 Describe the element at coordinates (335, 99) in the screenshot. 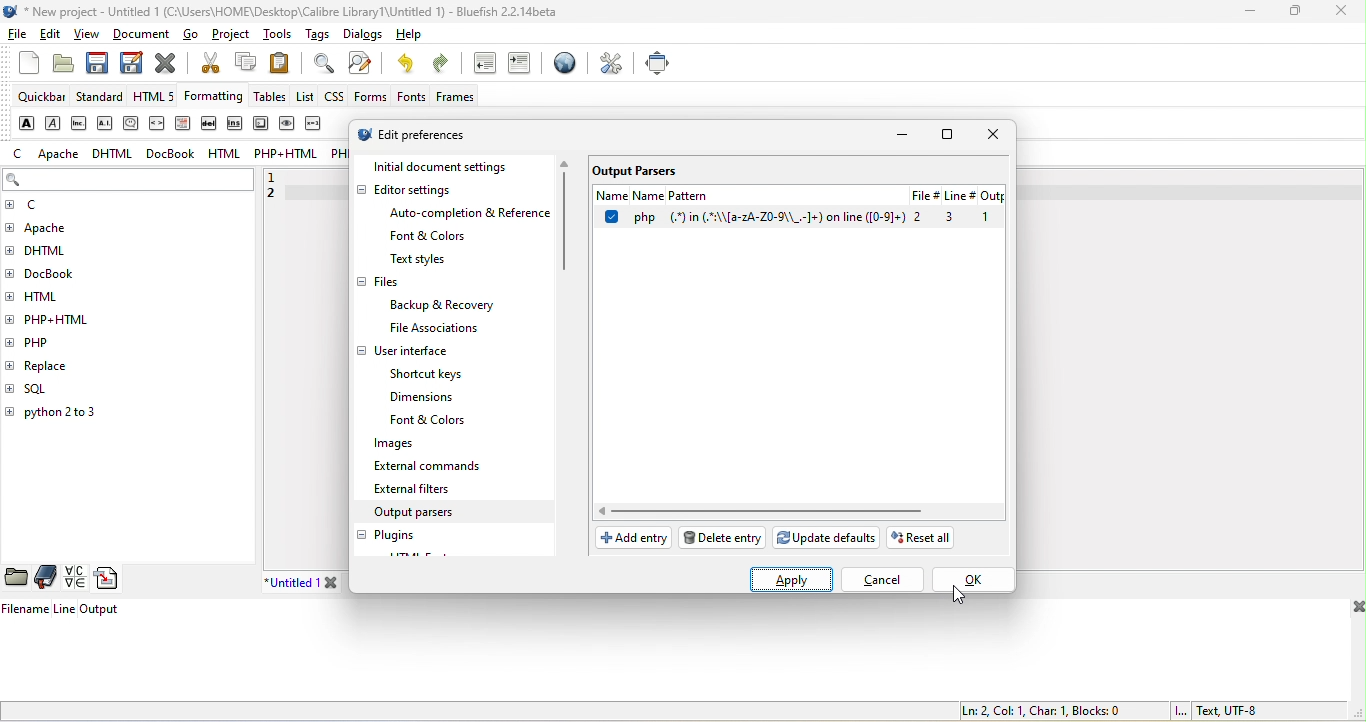

I see `css` at that location.